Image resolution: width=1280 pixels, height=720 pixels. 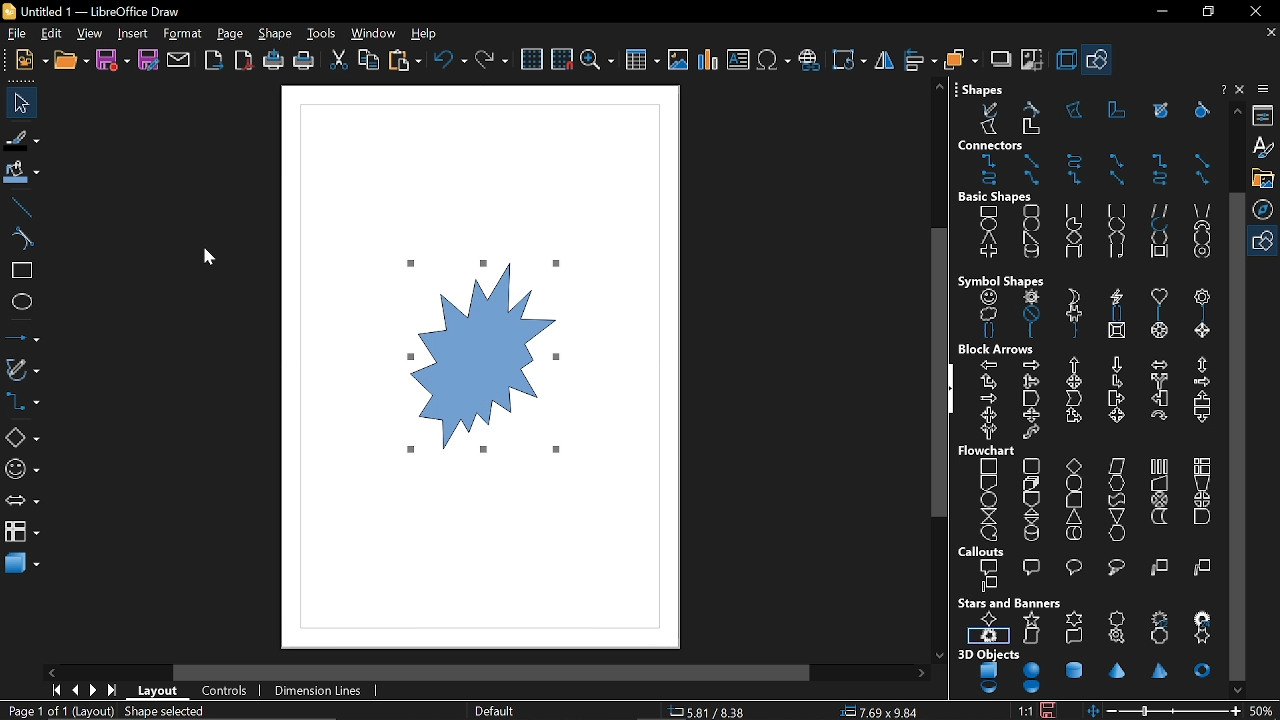 What do you see at coordinates (20, 503) in the screenshot?
I see `arrows ` at bounding box center [20, 503].